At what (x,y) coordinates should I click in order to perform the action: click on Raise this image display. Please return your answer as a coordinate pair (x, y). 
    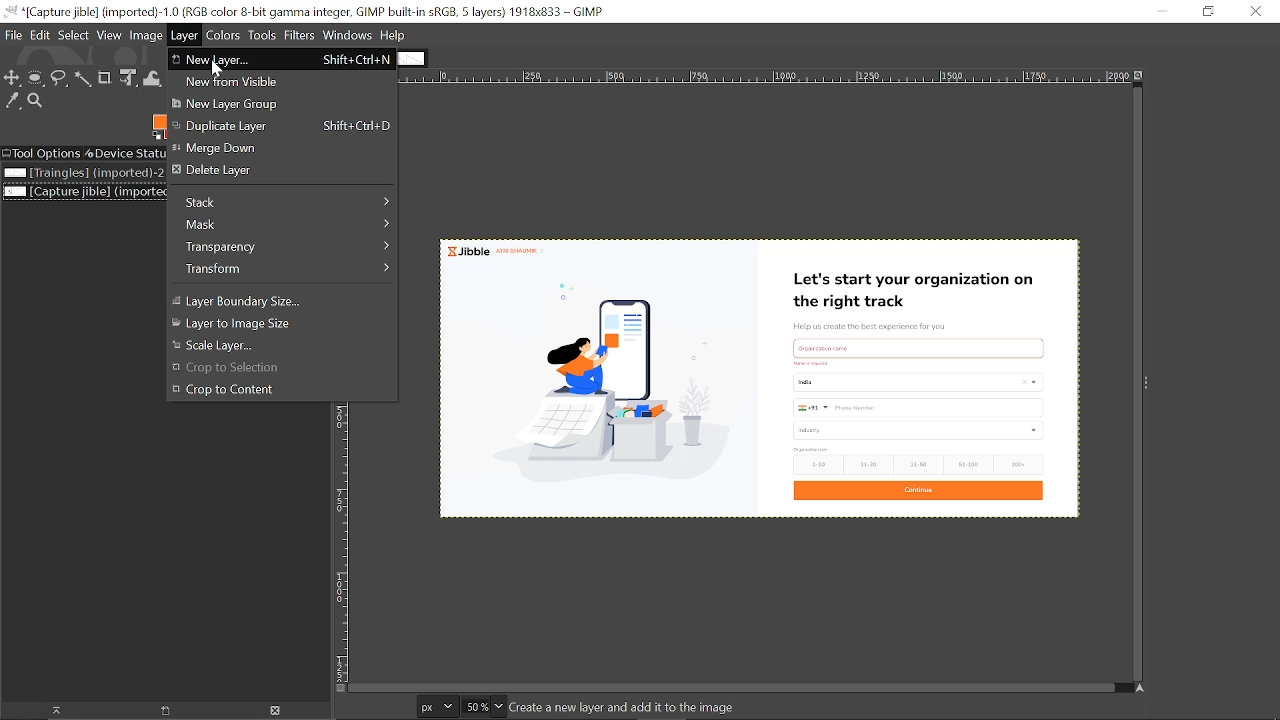
    Looking at the image, I should click on (48, 710).